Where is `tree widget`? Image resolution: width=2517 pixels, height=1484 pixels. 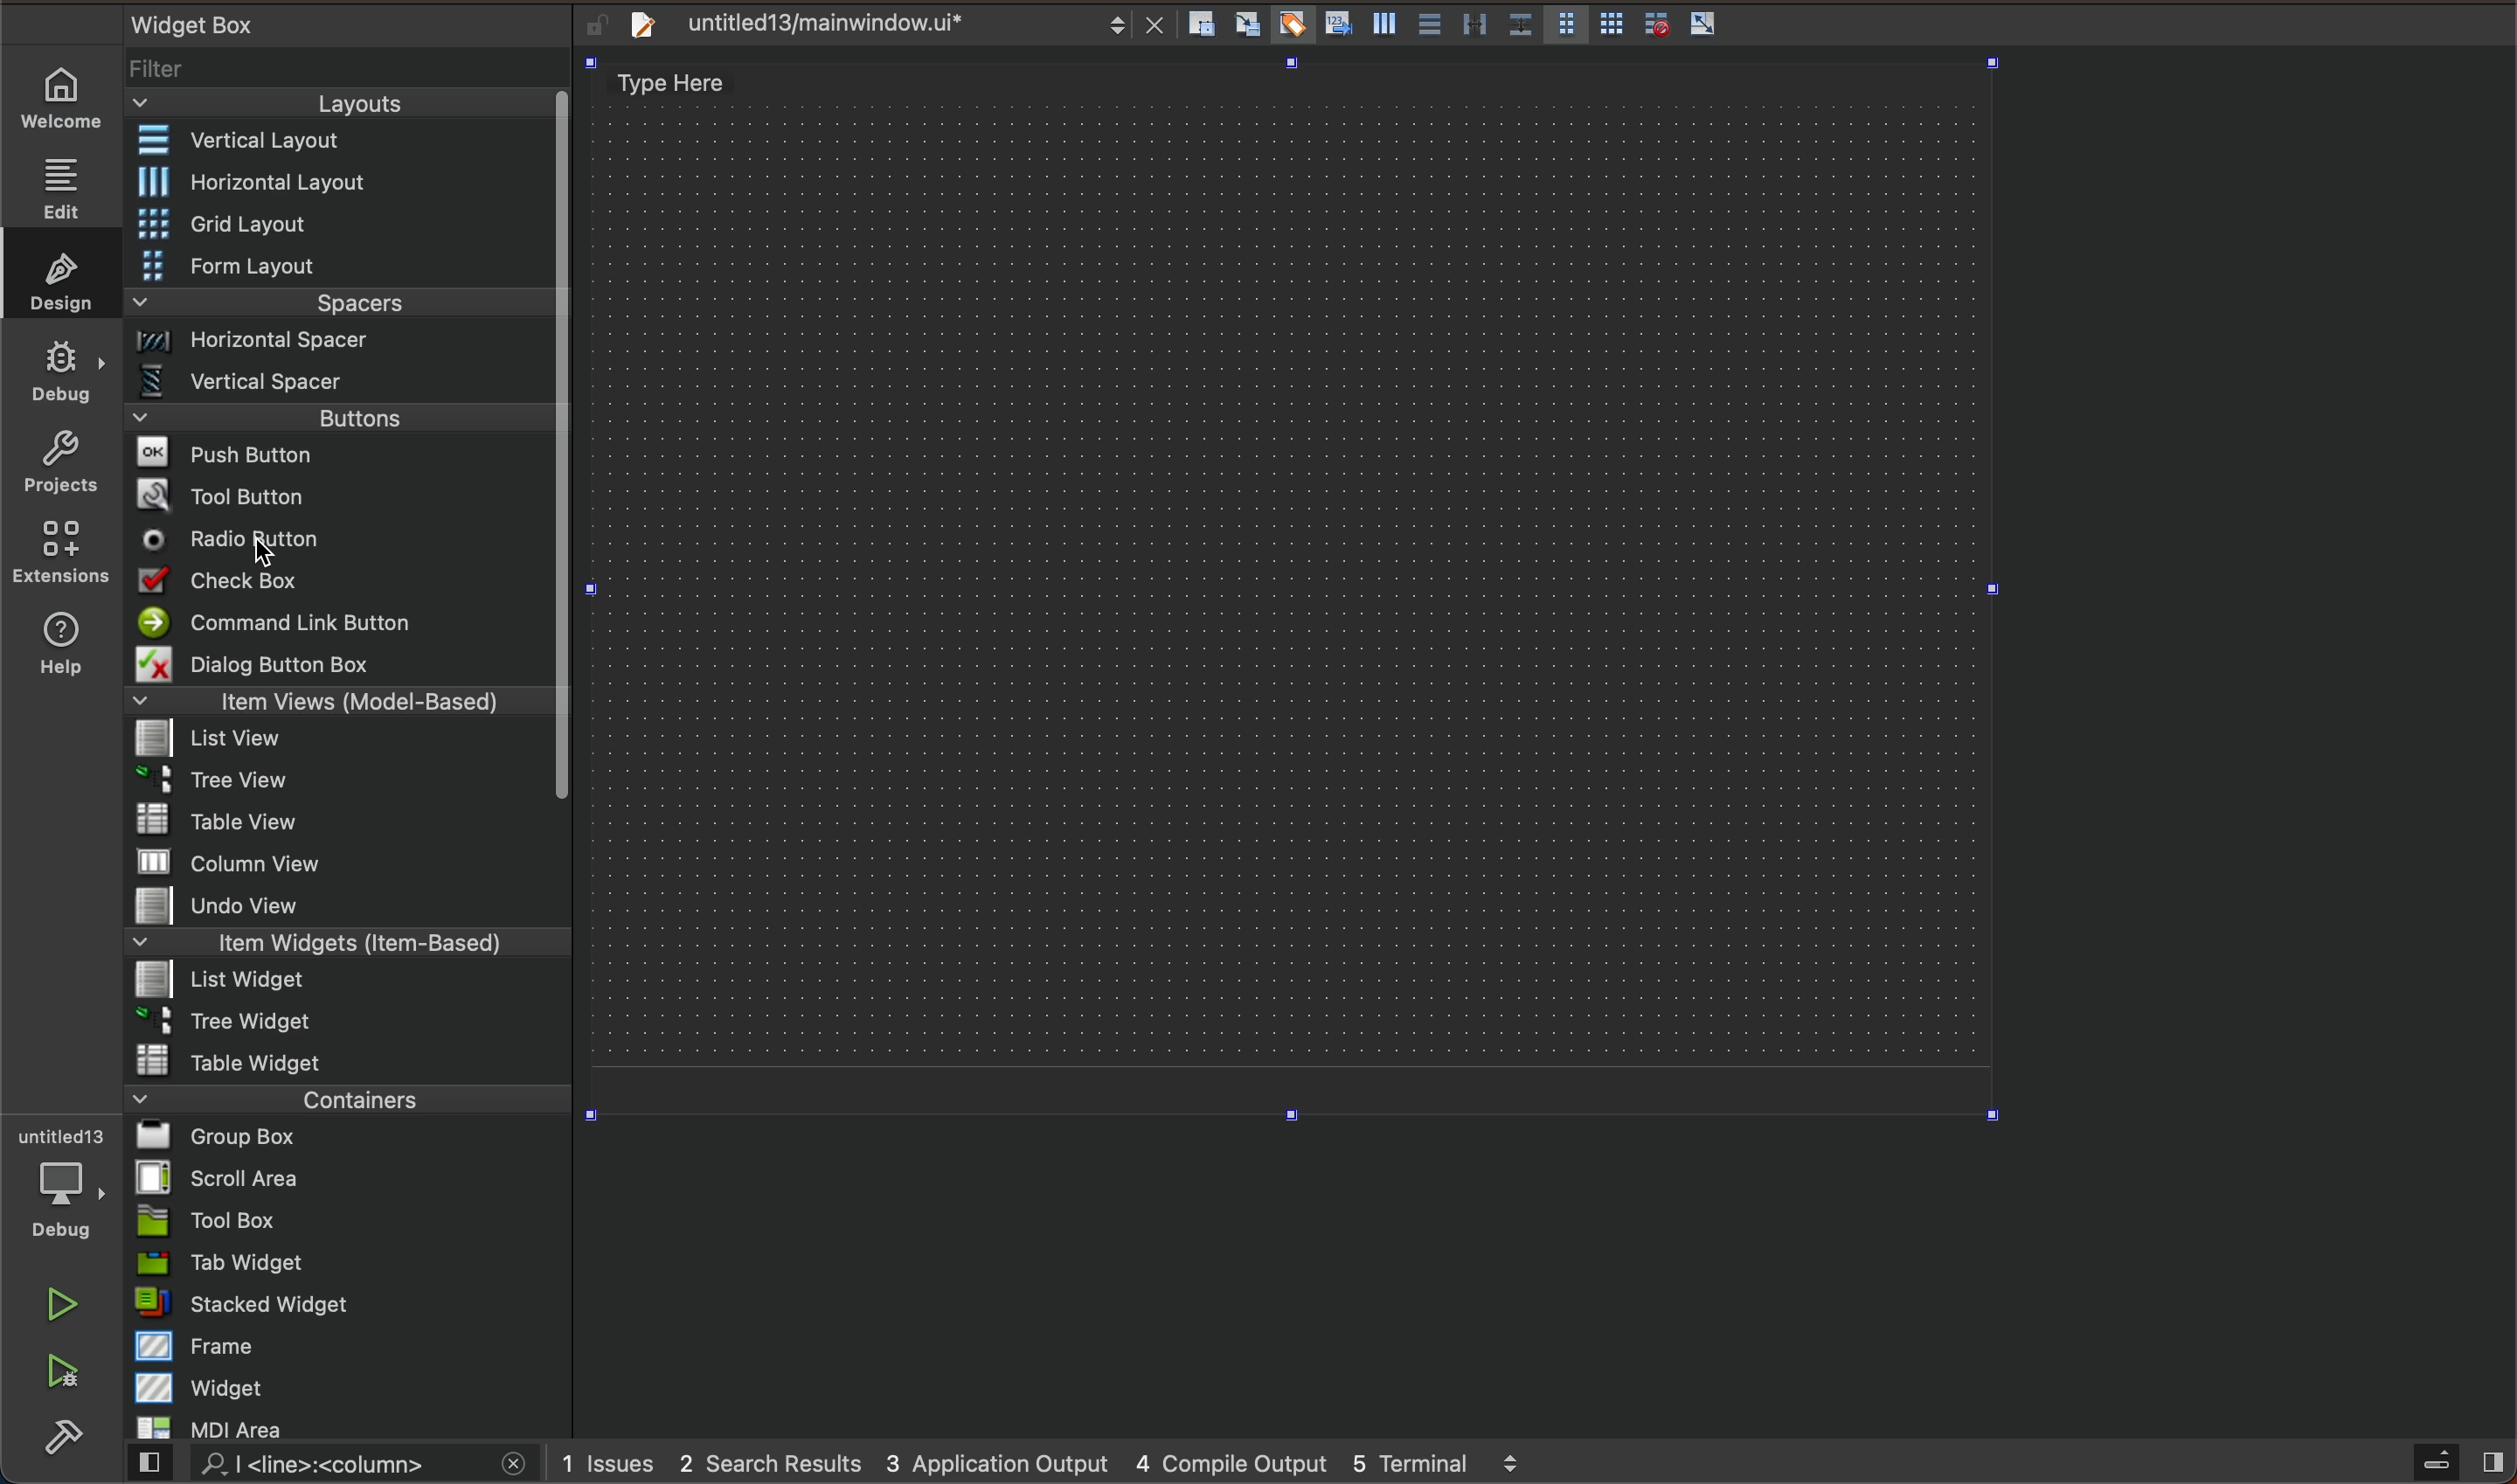
tree widget is located at coordinates (350, 1023).